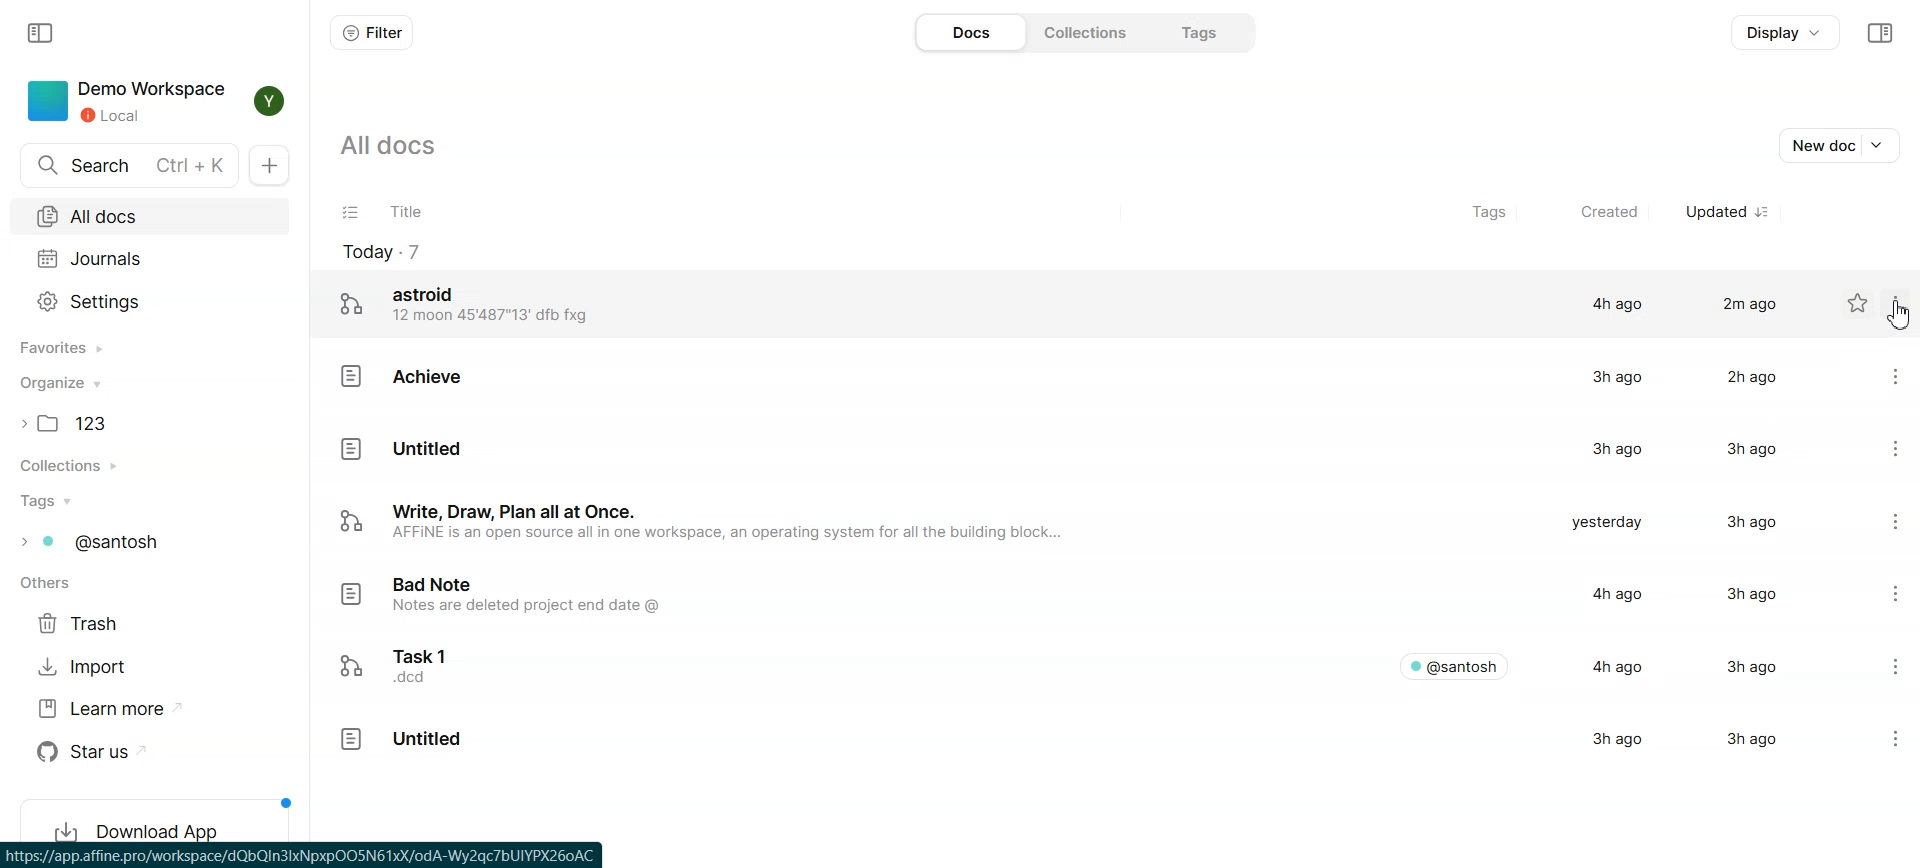  Describe the element at coordinates (520, 601) in the screenshot. I see `Bad Note Notes are deleted project end date @` at that location.